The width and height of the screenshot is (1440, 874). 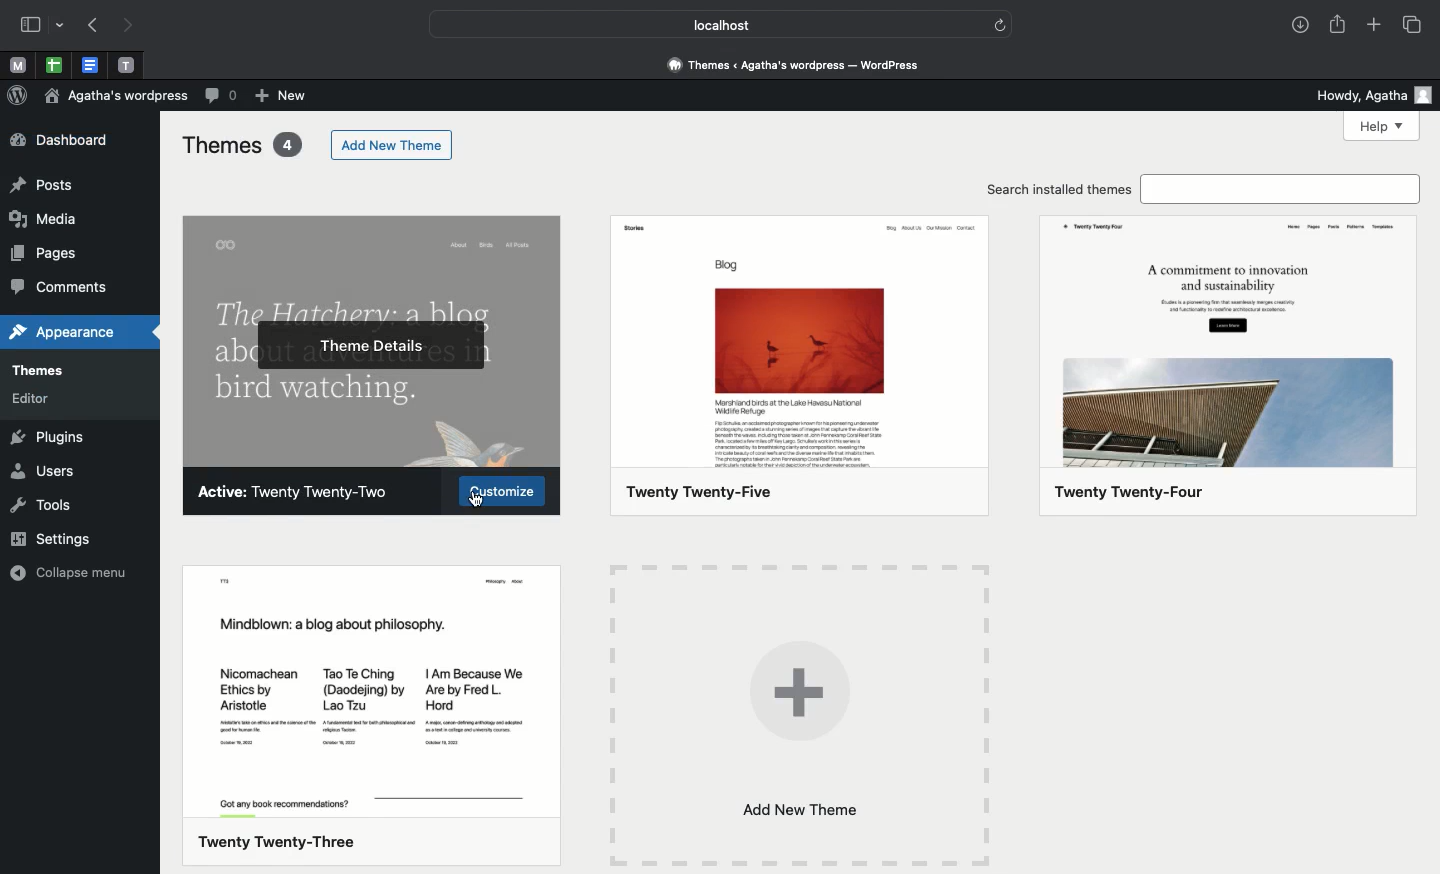 What do you see at coordinates (242, 144) in the screenshot?
I see `Themes` at bounding box center [242, 144].